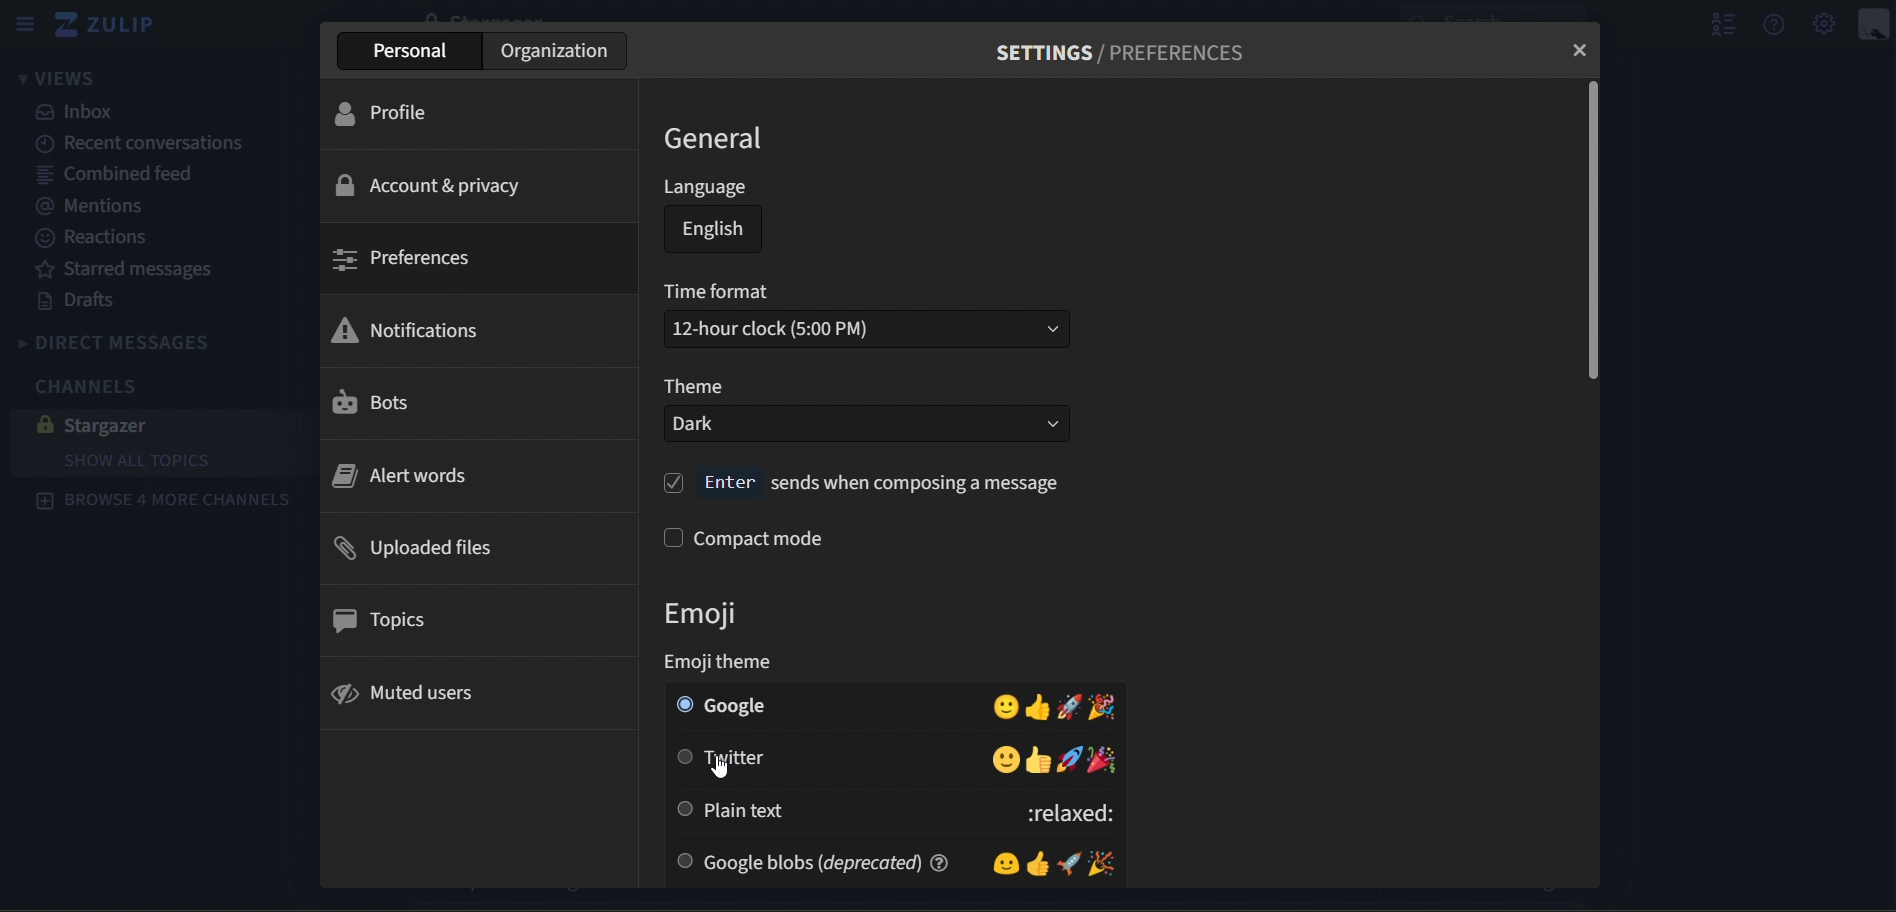  I want to click on account & privacy, so click(428, 184).